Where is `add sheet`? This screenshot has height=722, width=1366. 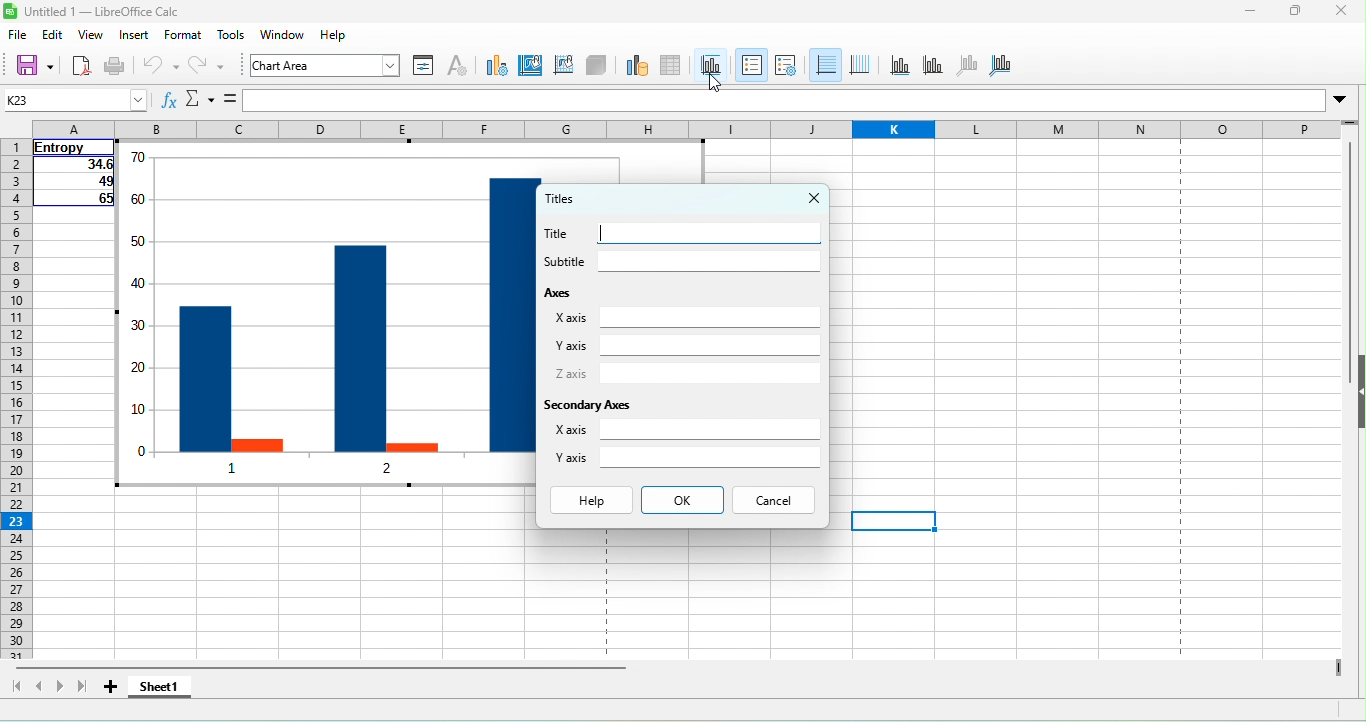 add sheet is located at coordinates (117, 688).